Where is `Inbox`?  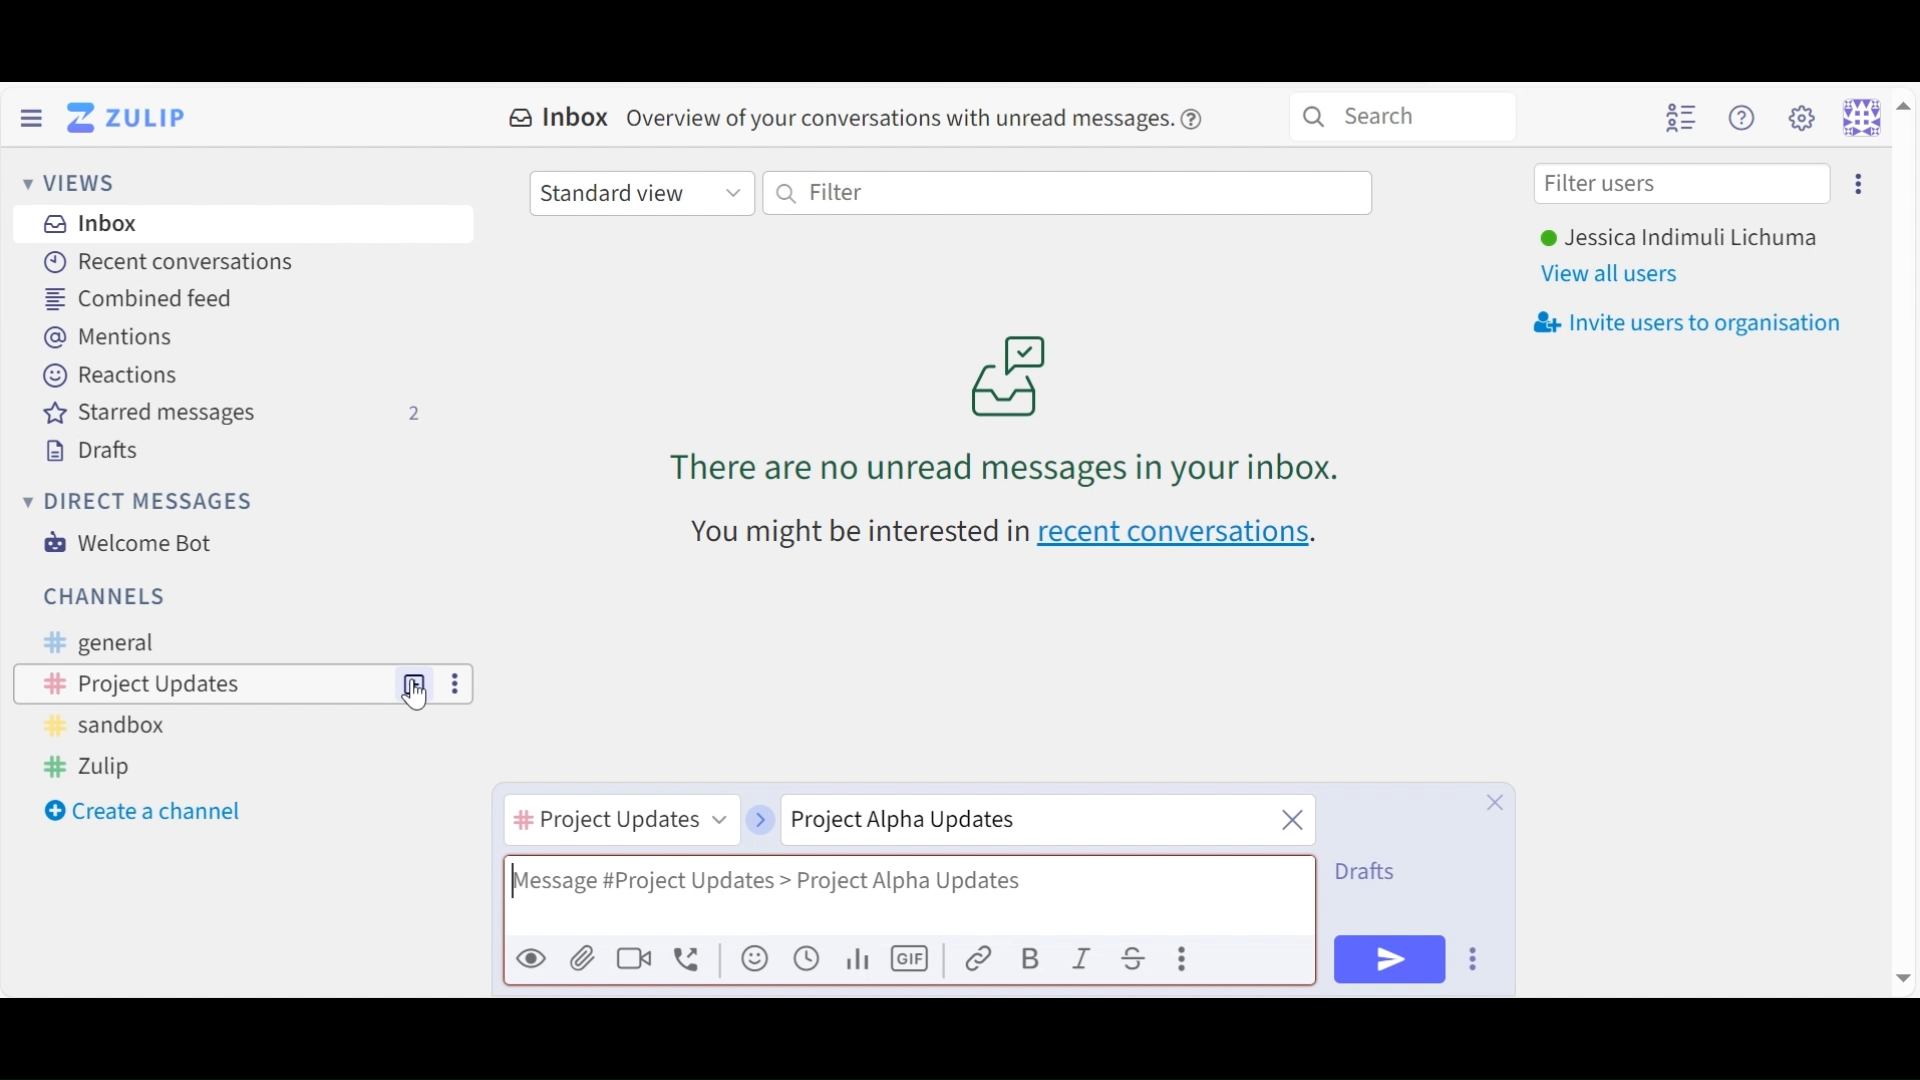 Inbox is located at coordinates (93, 225).